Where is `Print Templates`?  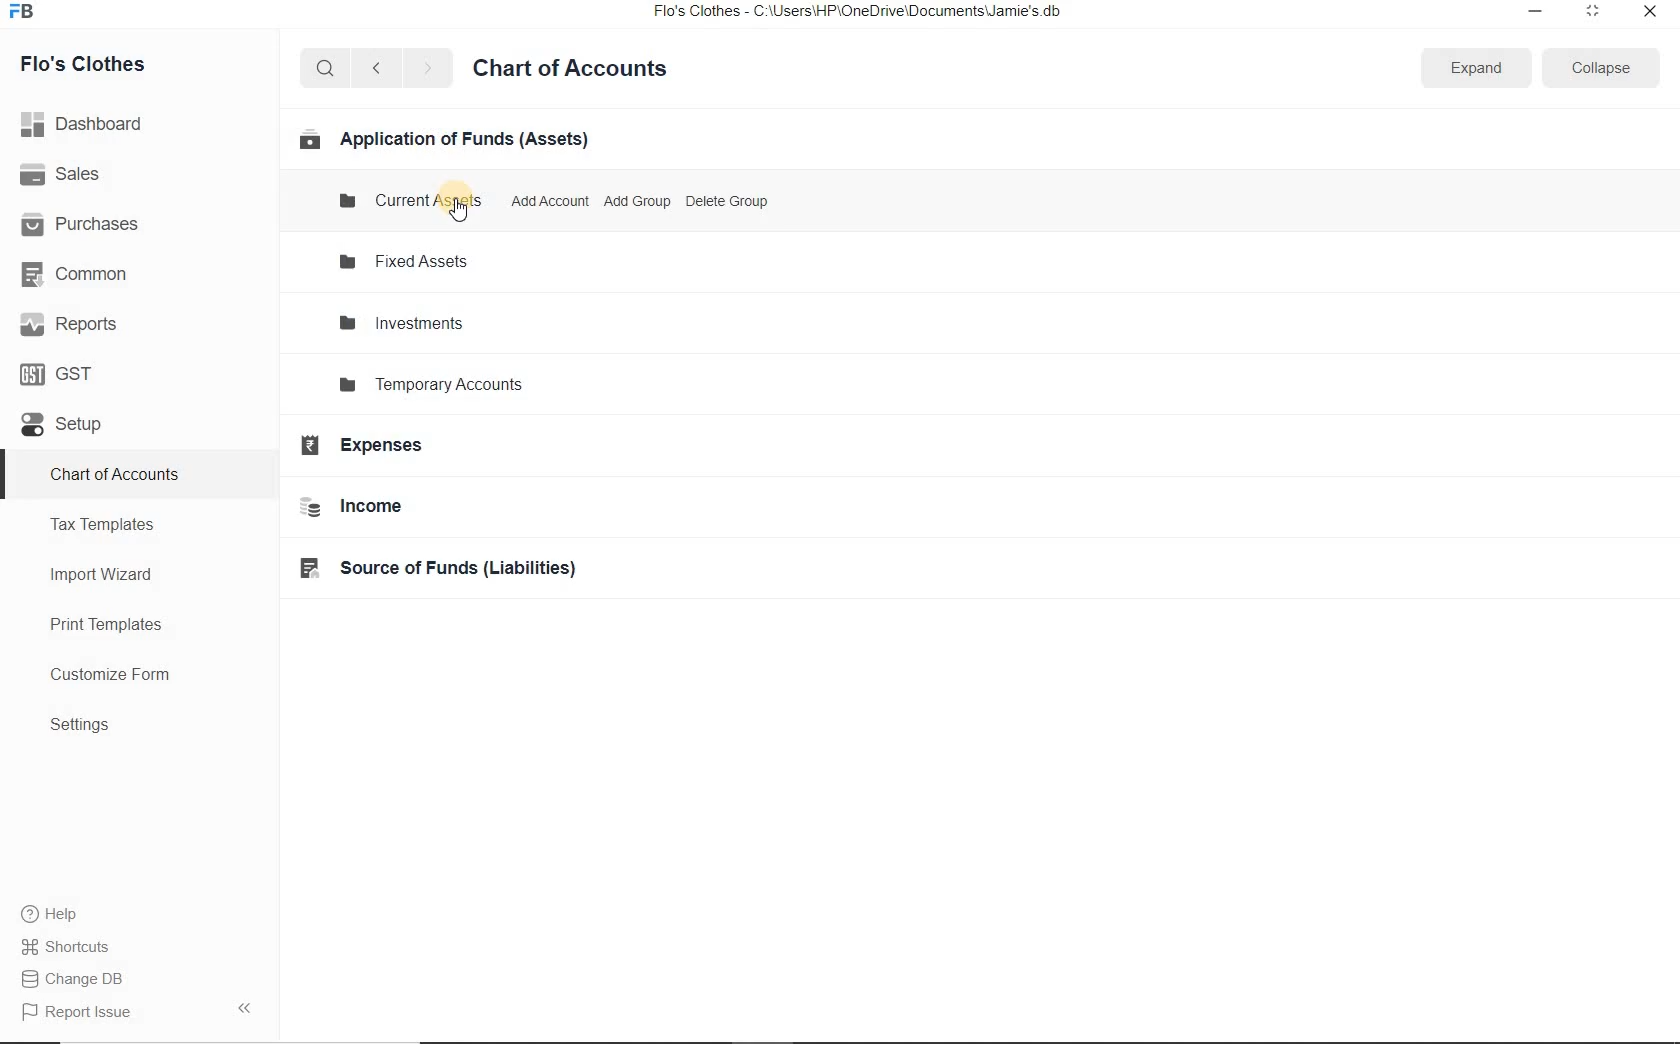 Print Templates is located at coordinates (125, 624).